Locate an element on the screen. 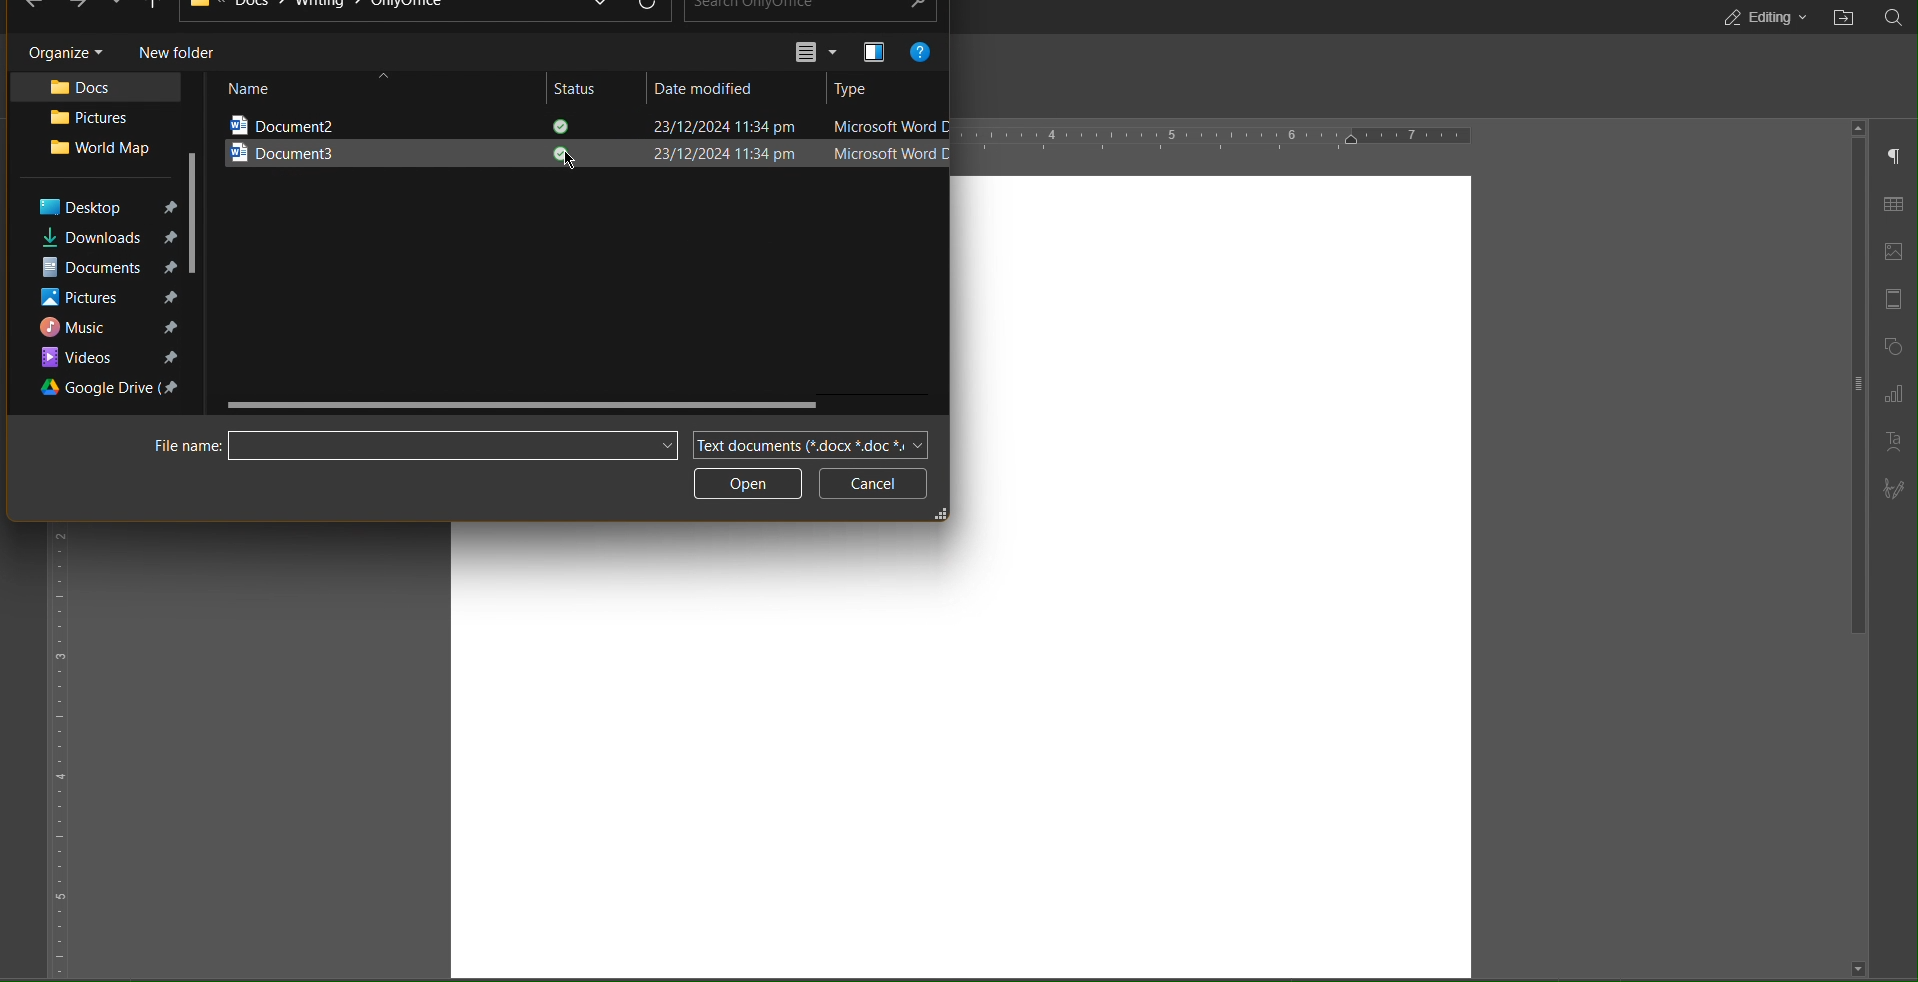 The image size is (1918, 982). Desktop is located at coordinates (104, 208).